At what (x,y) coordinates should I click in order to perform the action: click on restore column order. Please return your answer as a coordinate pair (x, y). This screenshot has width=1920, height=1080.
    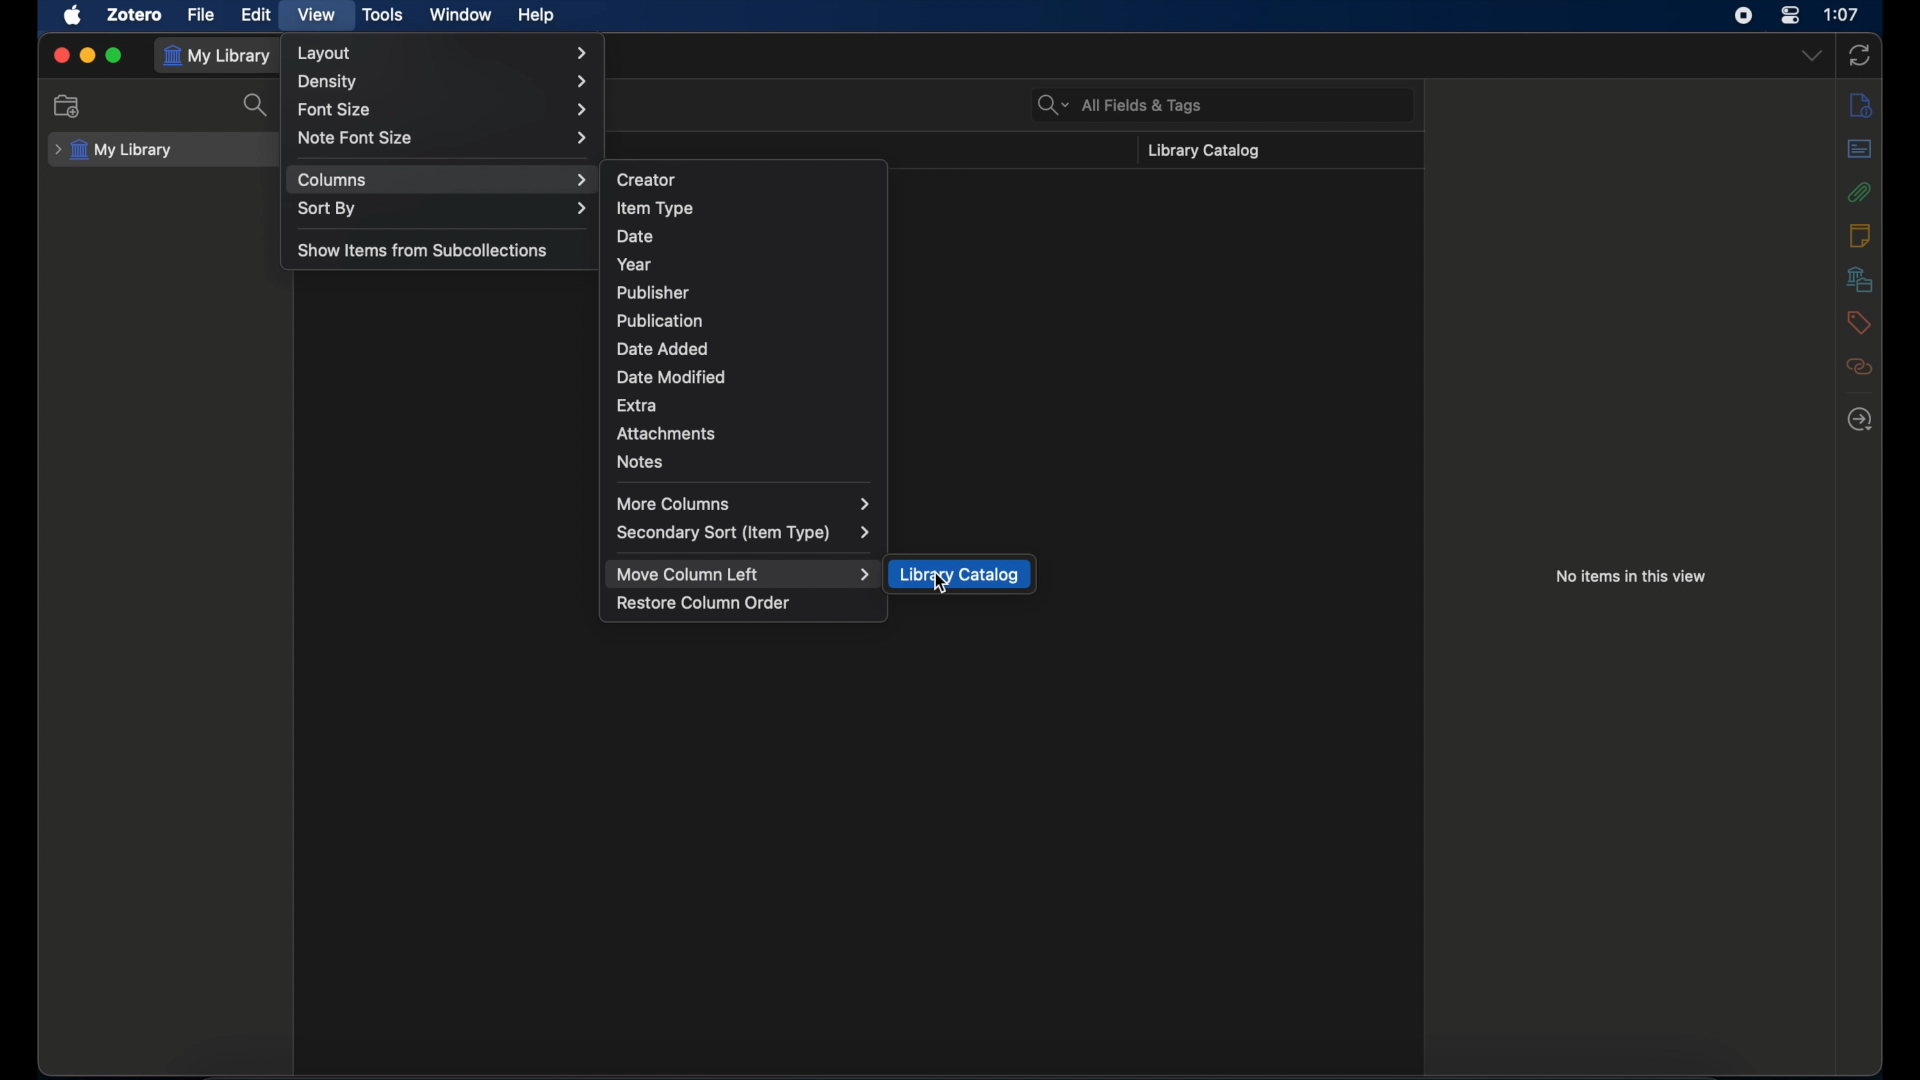
    Looking at the image, I should click on (703, 603).